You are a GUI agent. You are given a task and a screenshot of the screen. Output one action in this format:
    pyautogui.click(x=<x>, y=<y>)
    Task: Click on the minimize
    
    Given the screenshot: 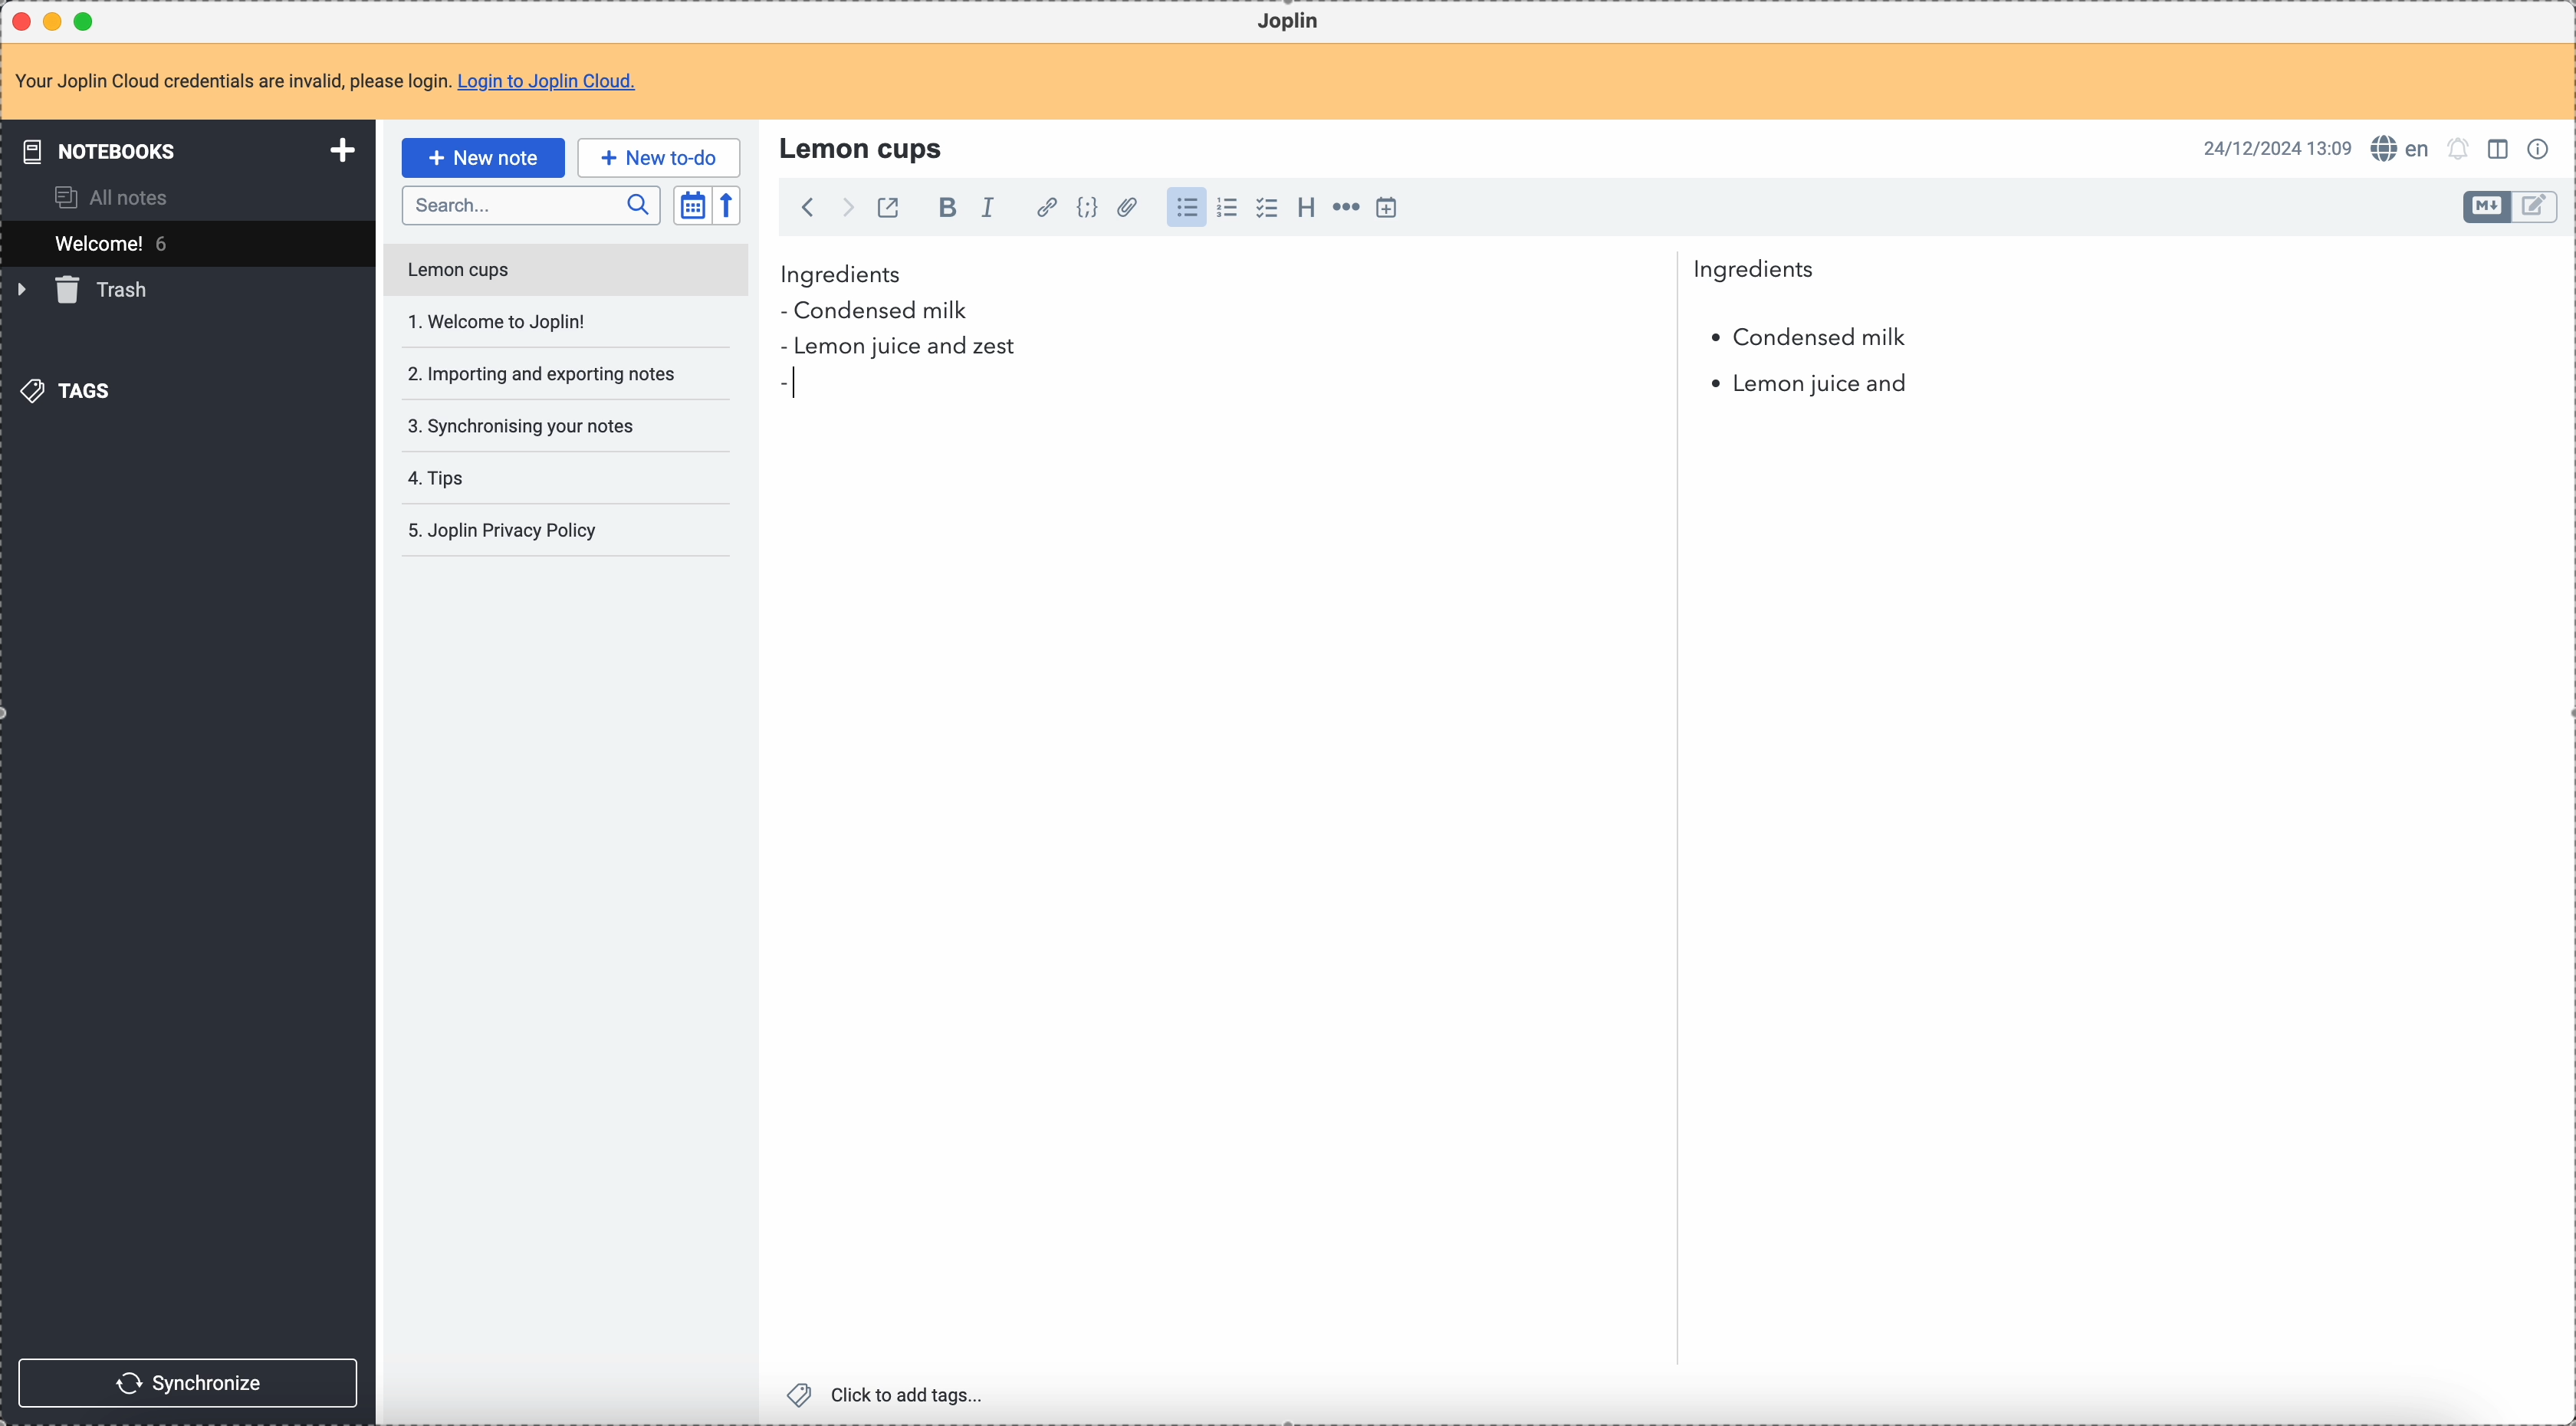 What is the action you would take?
    pyautogui.click(x=57, y=23)
    